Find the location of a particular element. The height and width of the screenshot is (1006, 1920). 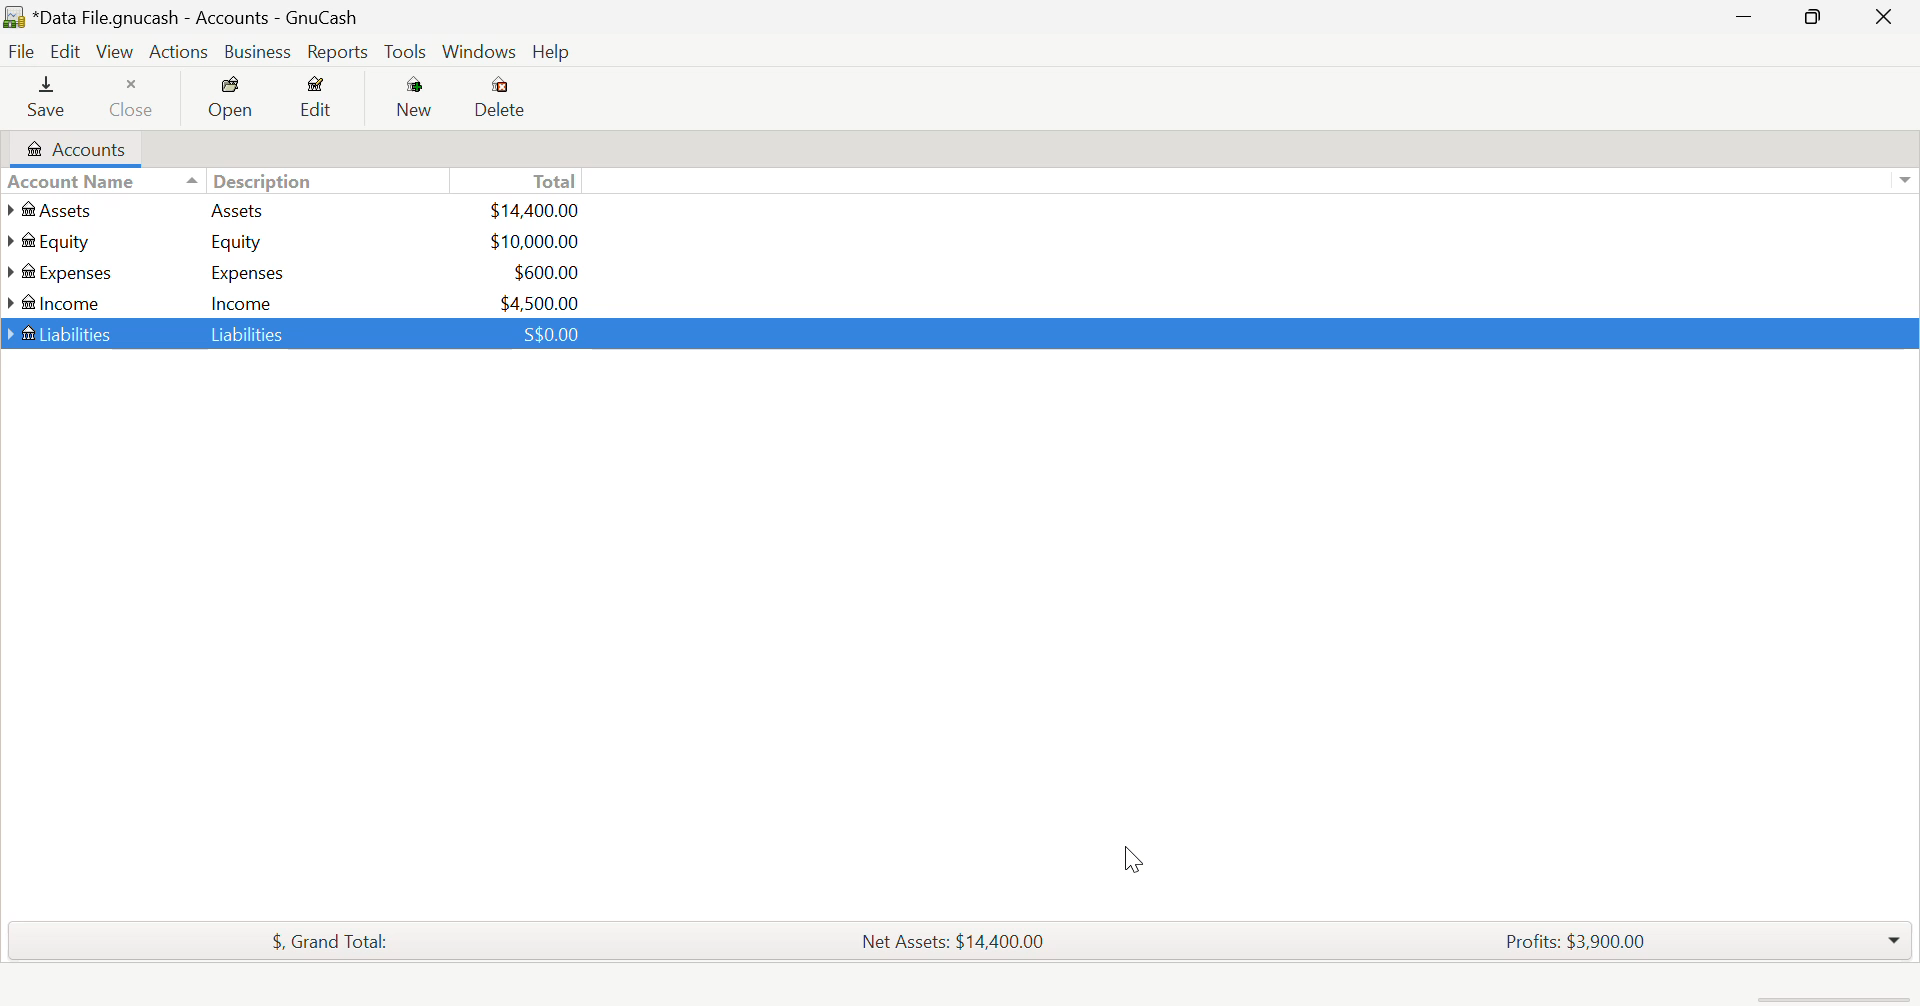

New is located at coordinates (416, 101).